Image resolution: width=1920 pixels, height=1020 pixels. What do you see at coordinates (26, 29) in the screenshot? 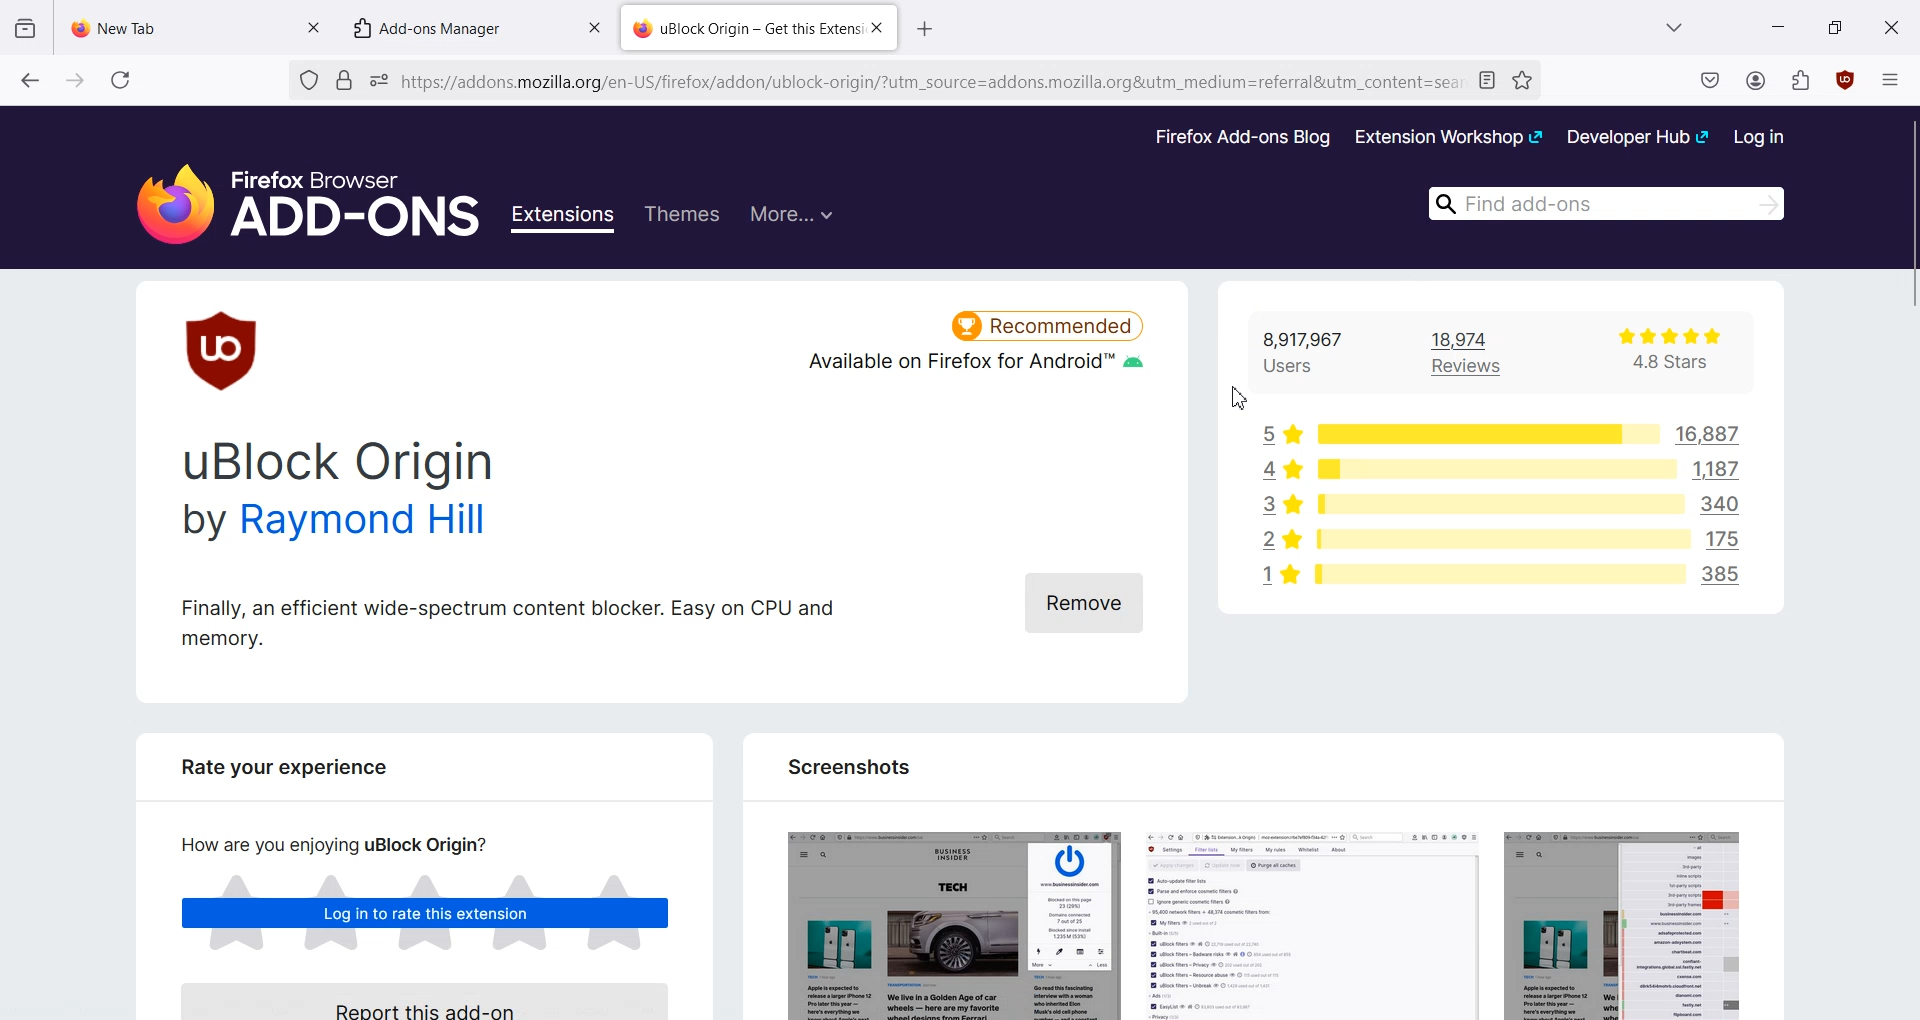
I see `View recent Browsing` at bounding box center [26, 29].